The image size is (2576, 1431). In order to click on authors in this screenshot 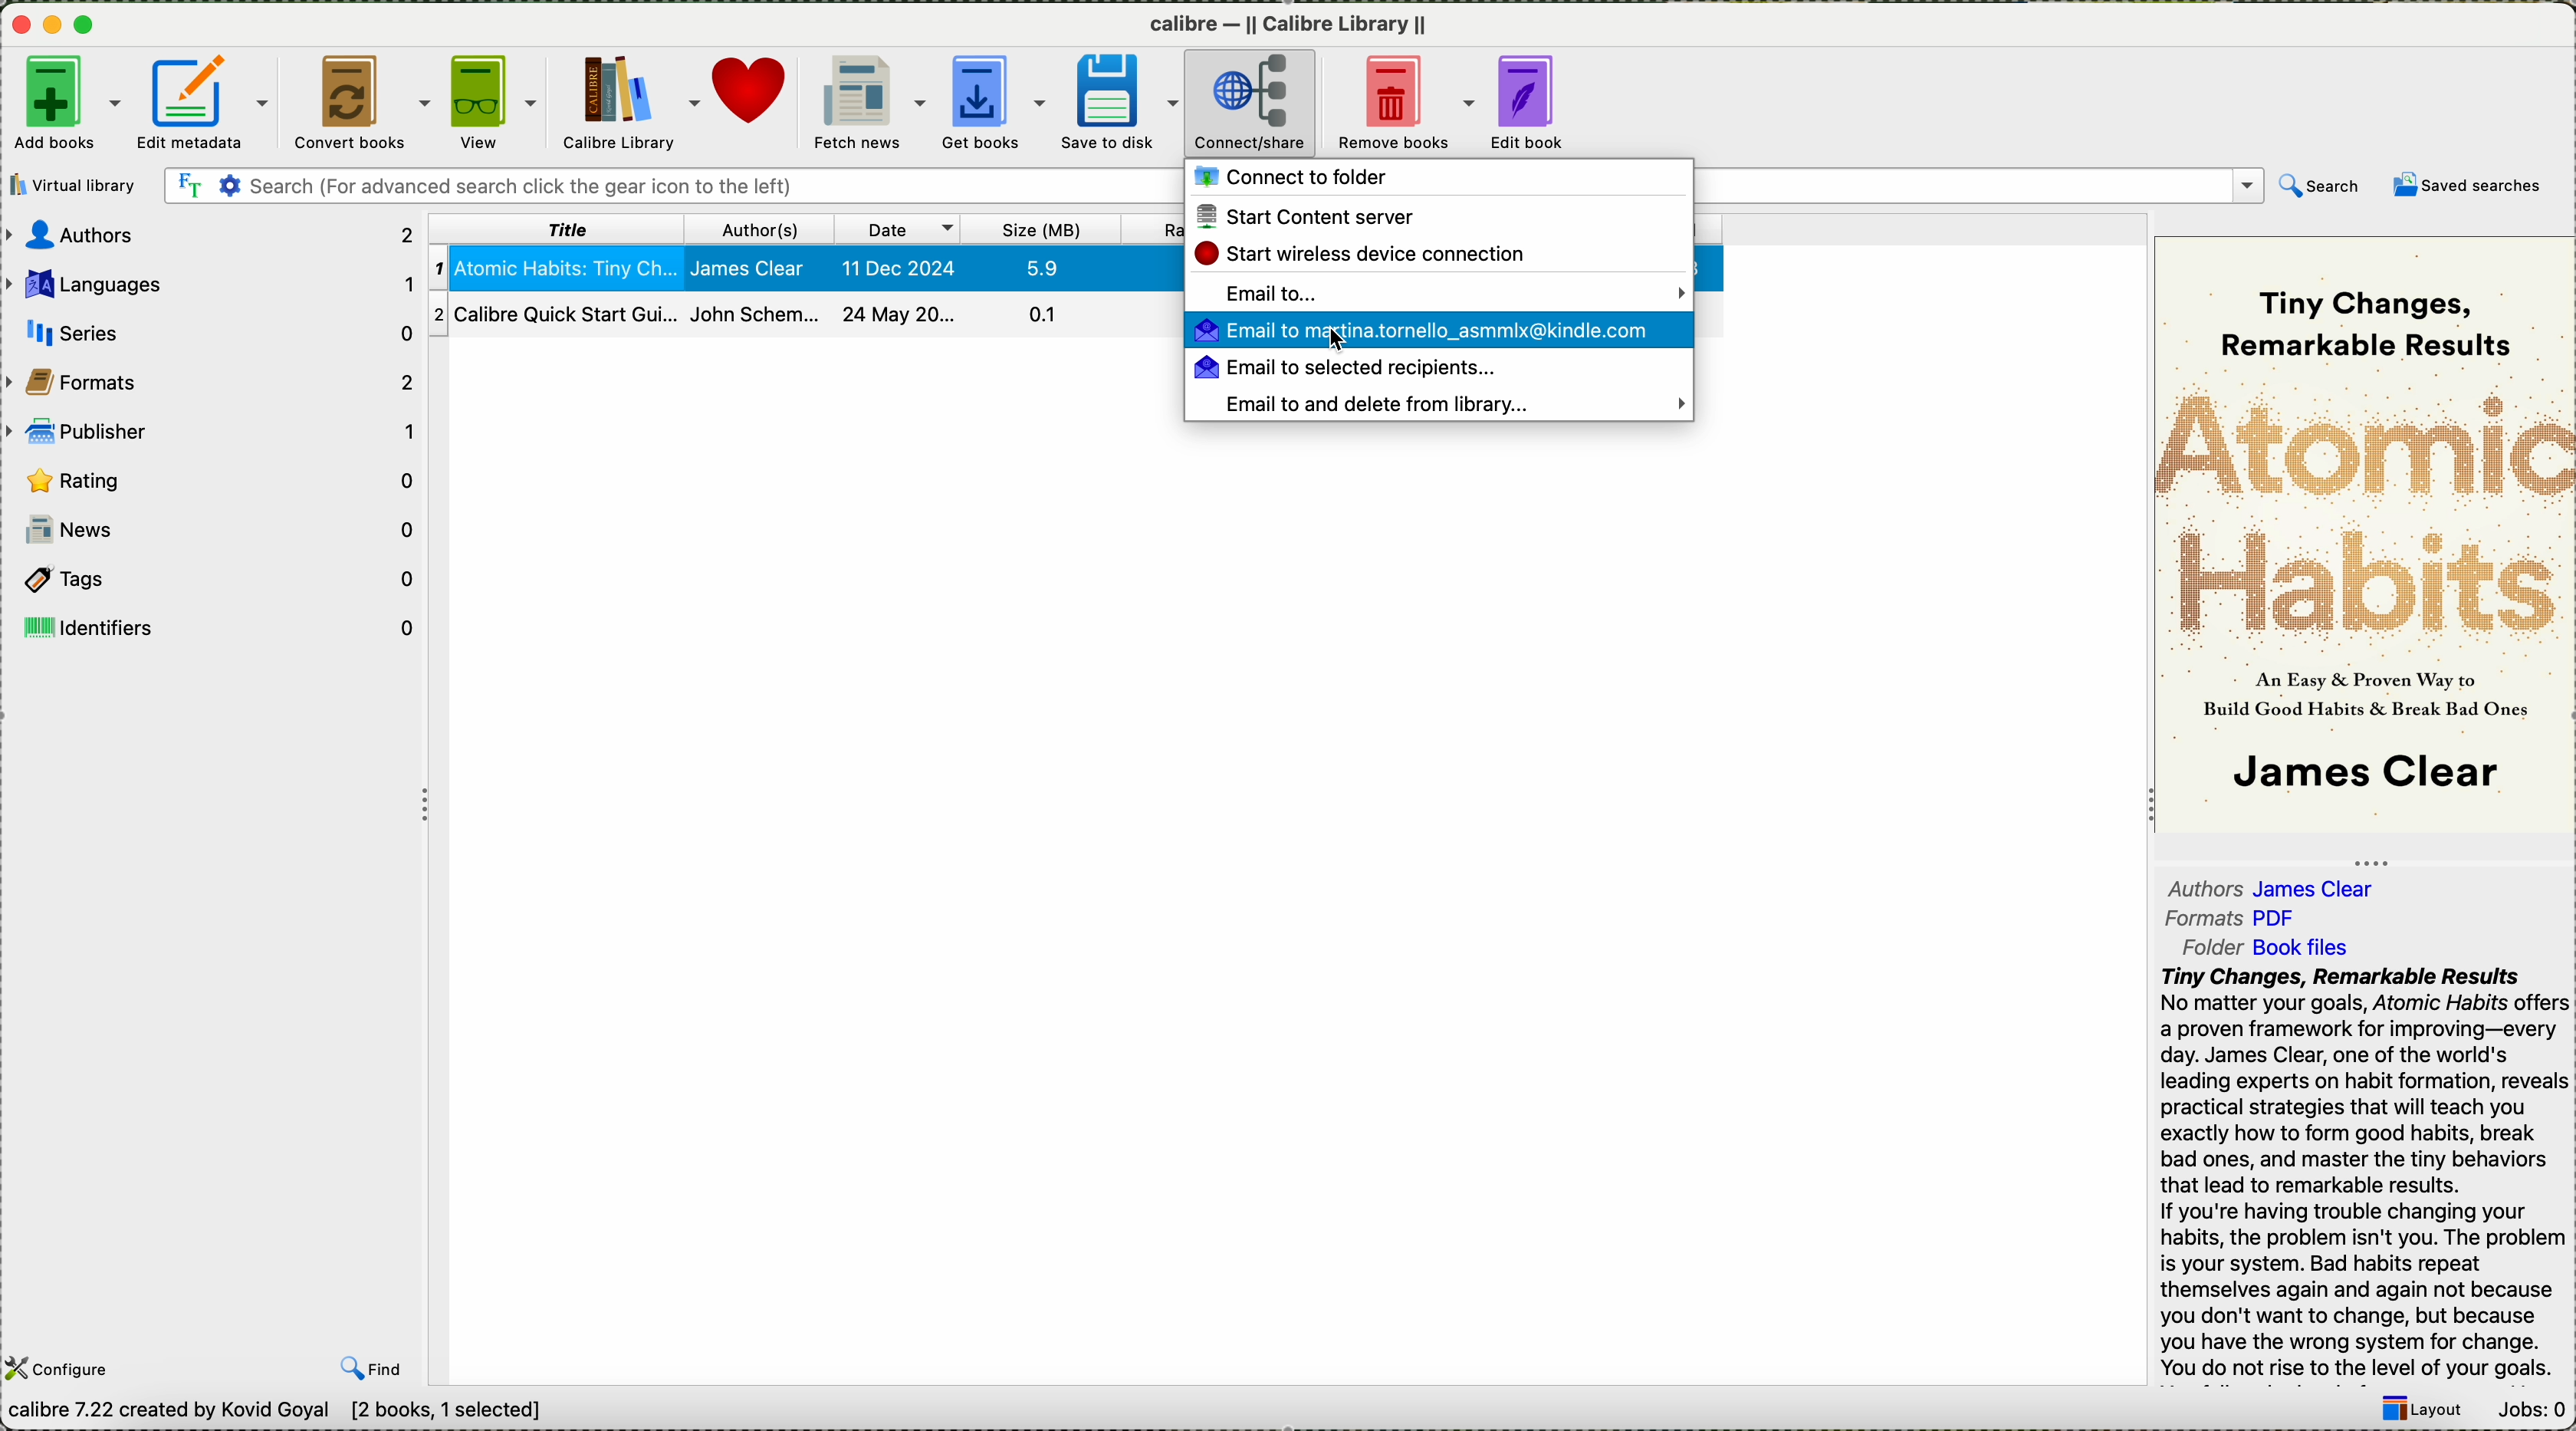, I will do `click(765, 228)`.